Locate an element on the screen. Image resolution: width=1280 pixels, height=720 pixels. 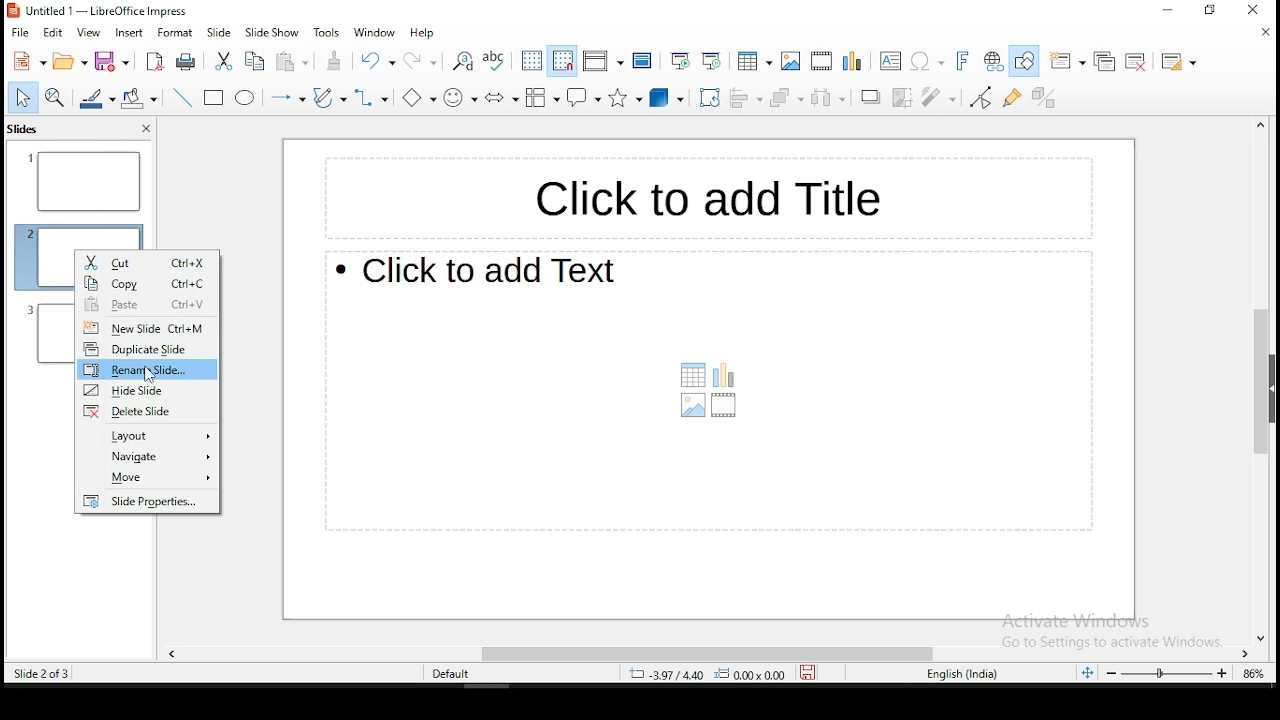
duplicate slide is located at coordinates (1104, 60).